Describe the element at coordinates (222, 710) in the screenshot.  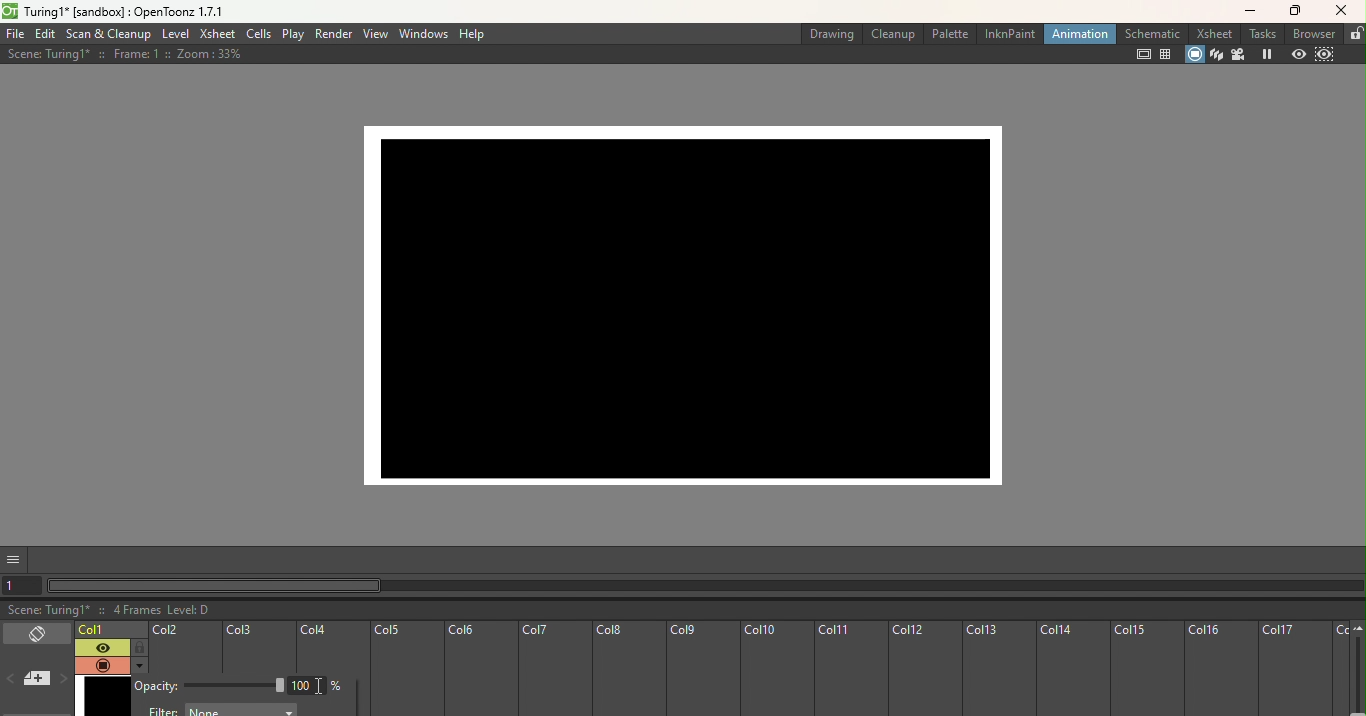
I see `Filter` at that location.